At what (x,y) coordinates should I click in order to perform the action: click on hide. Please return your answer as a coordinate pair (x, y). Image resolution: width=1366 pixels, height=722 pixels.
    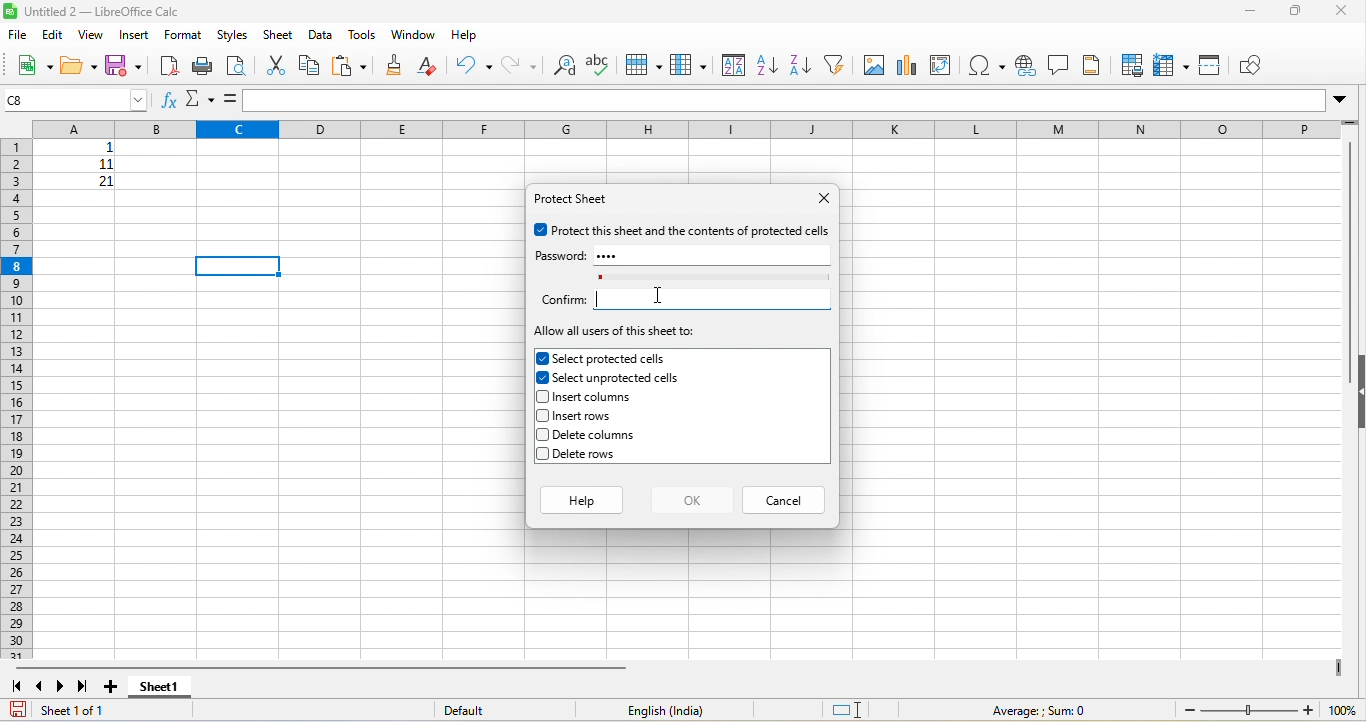
    Looking at the image, I should click on (1357, 396).